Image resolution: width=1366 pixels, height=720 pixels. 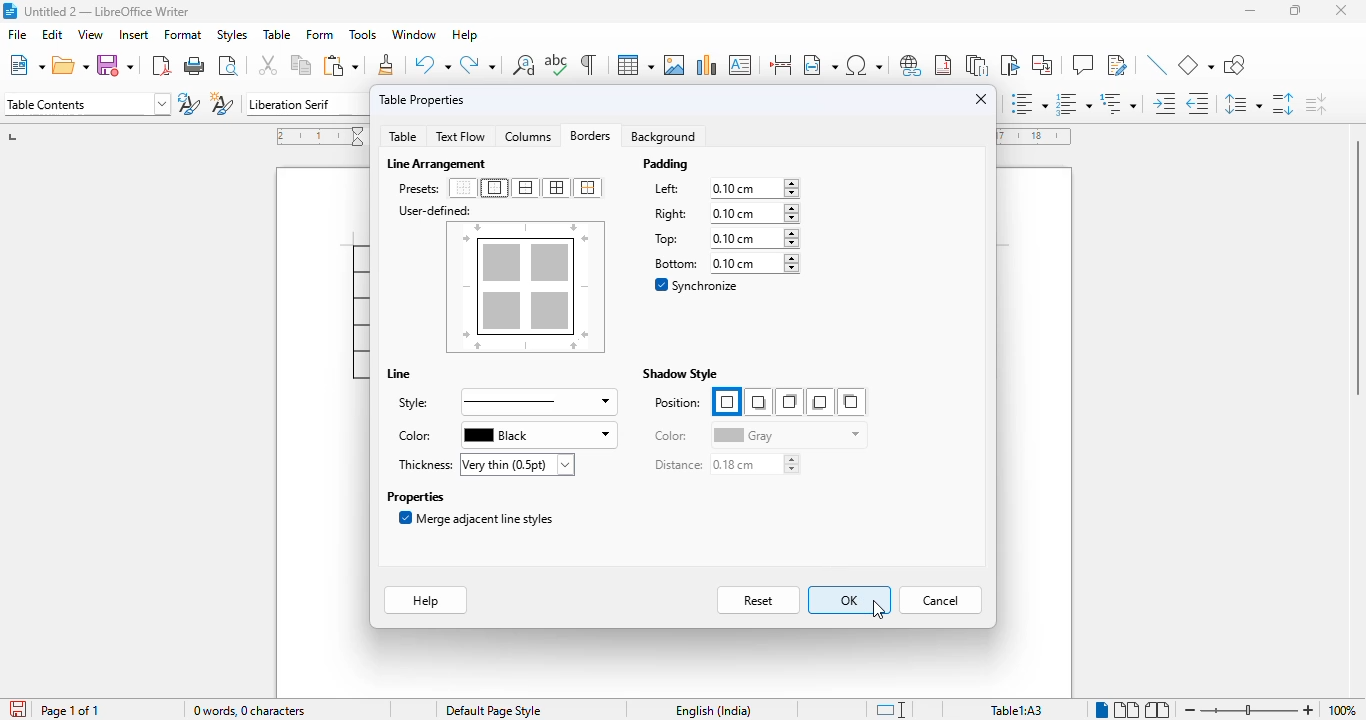 What do you see at coordinates (526, 289) in the screenshot?
I see `preview changed in preview box` at bounding box center [526, 289].